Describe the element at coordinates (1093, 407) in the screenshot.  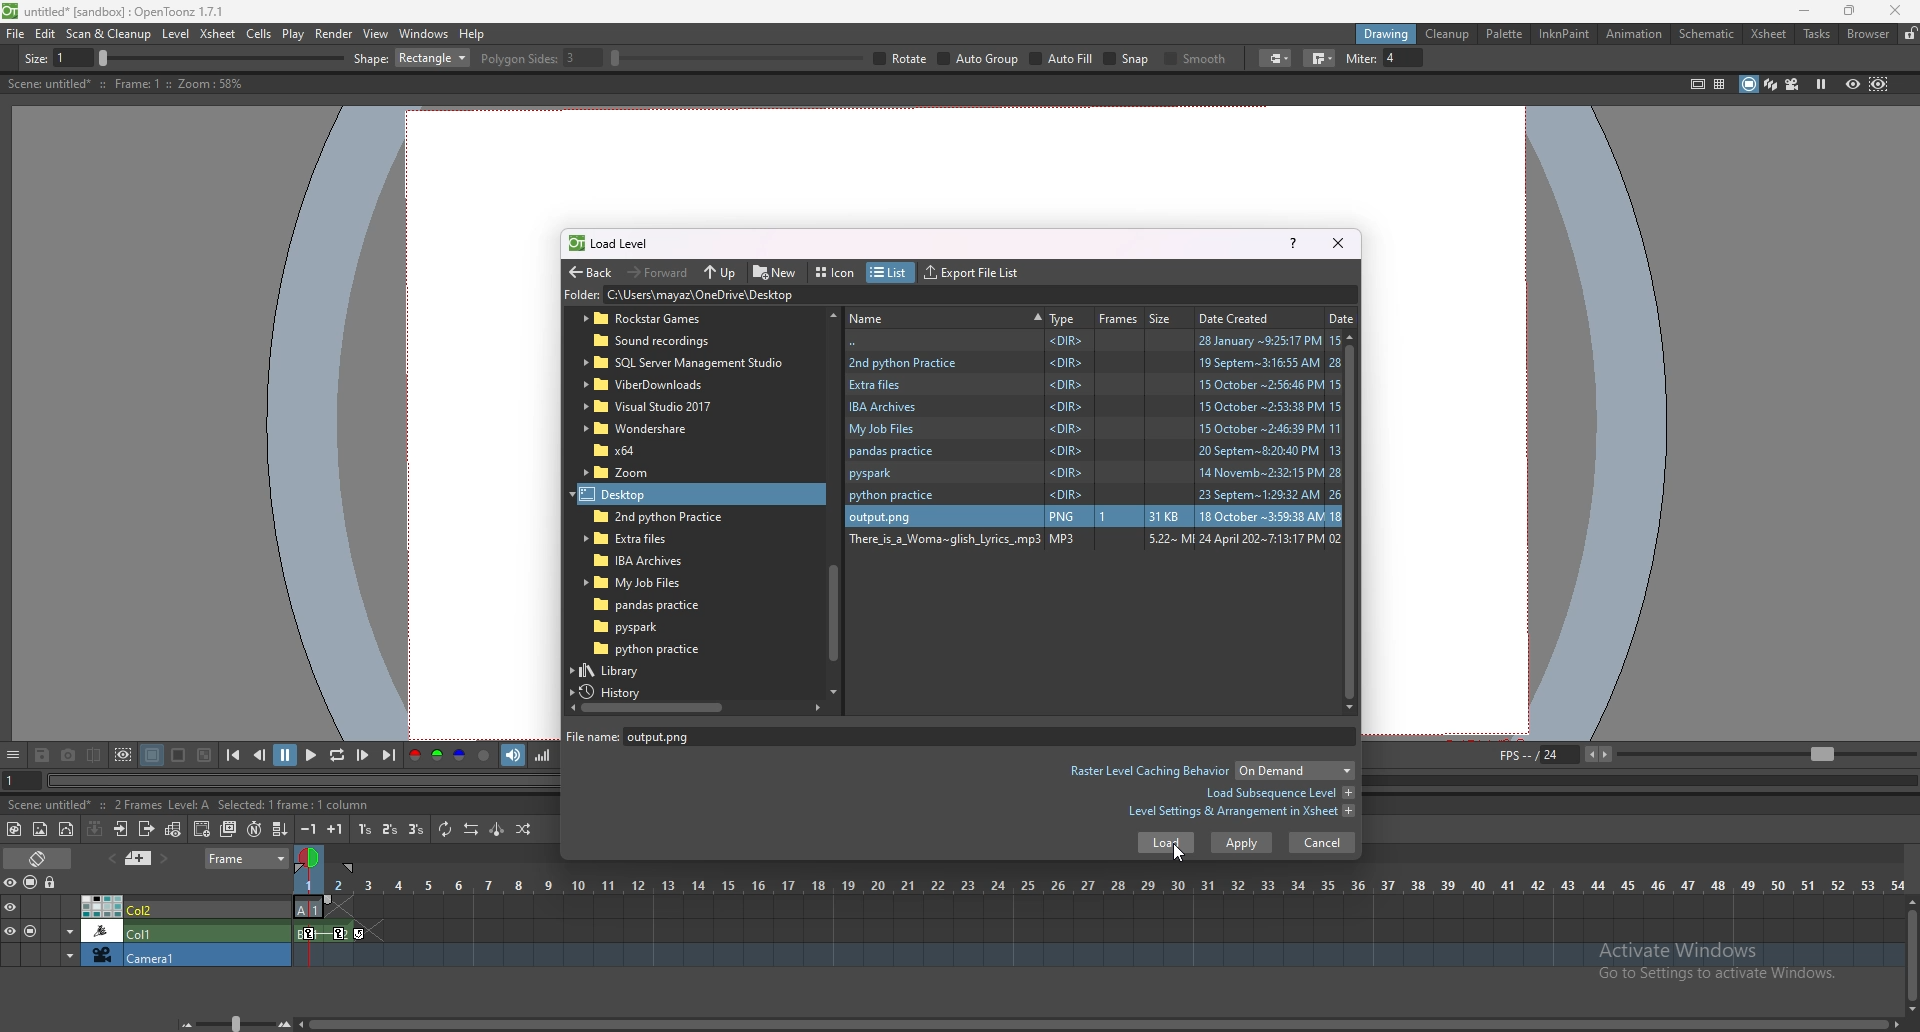
I see `folder` at that location.